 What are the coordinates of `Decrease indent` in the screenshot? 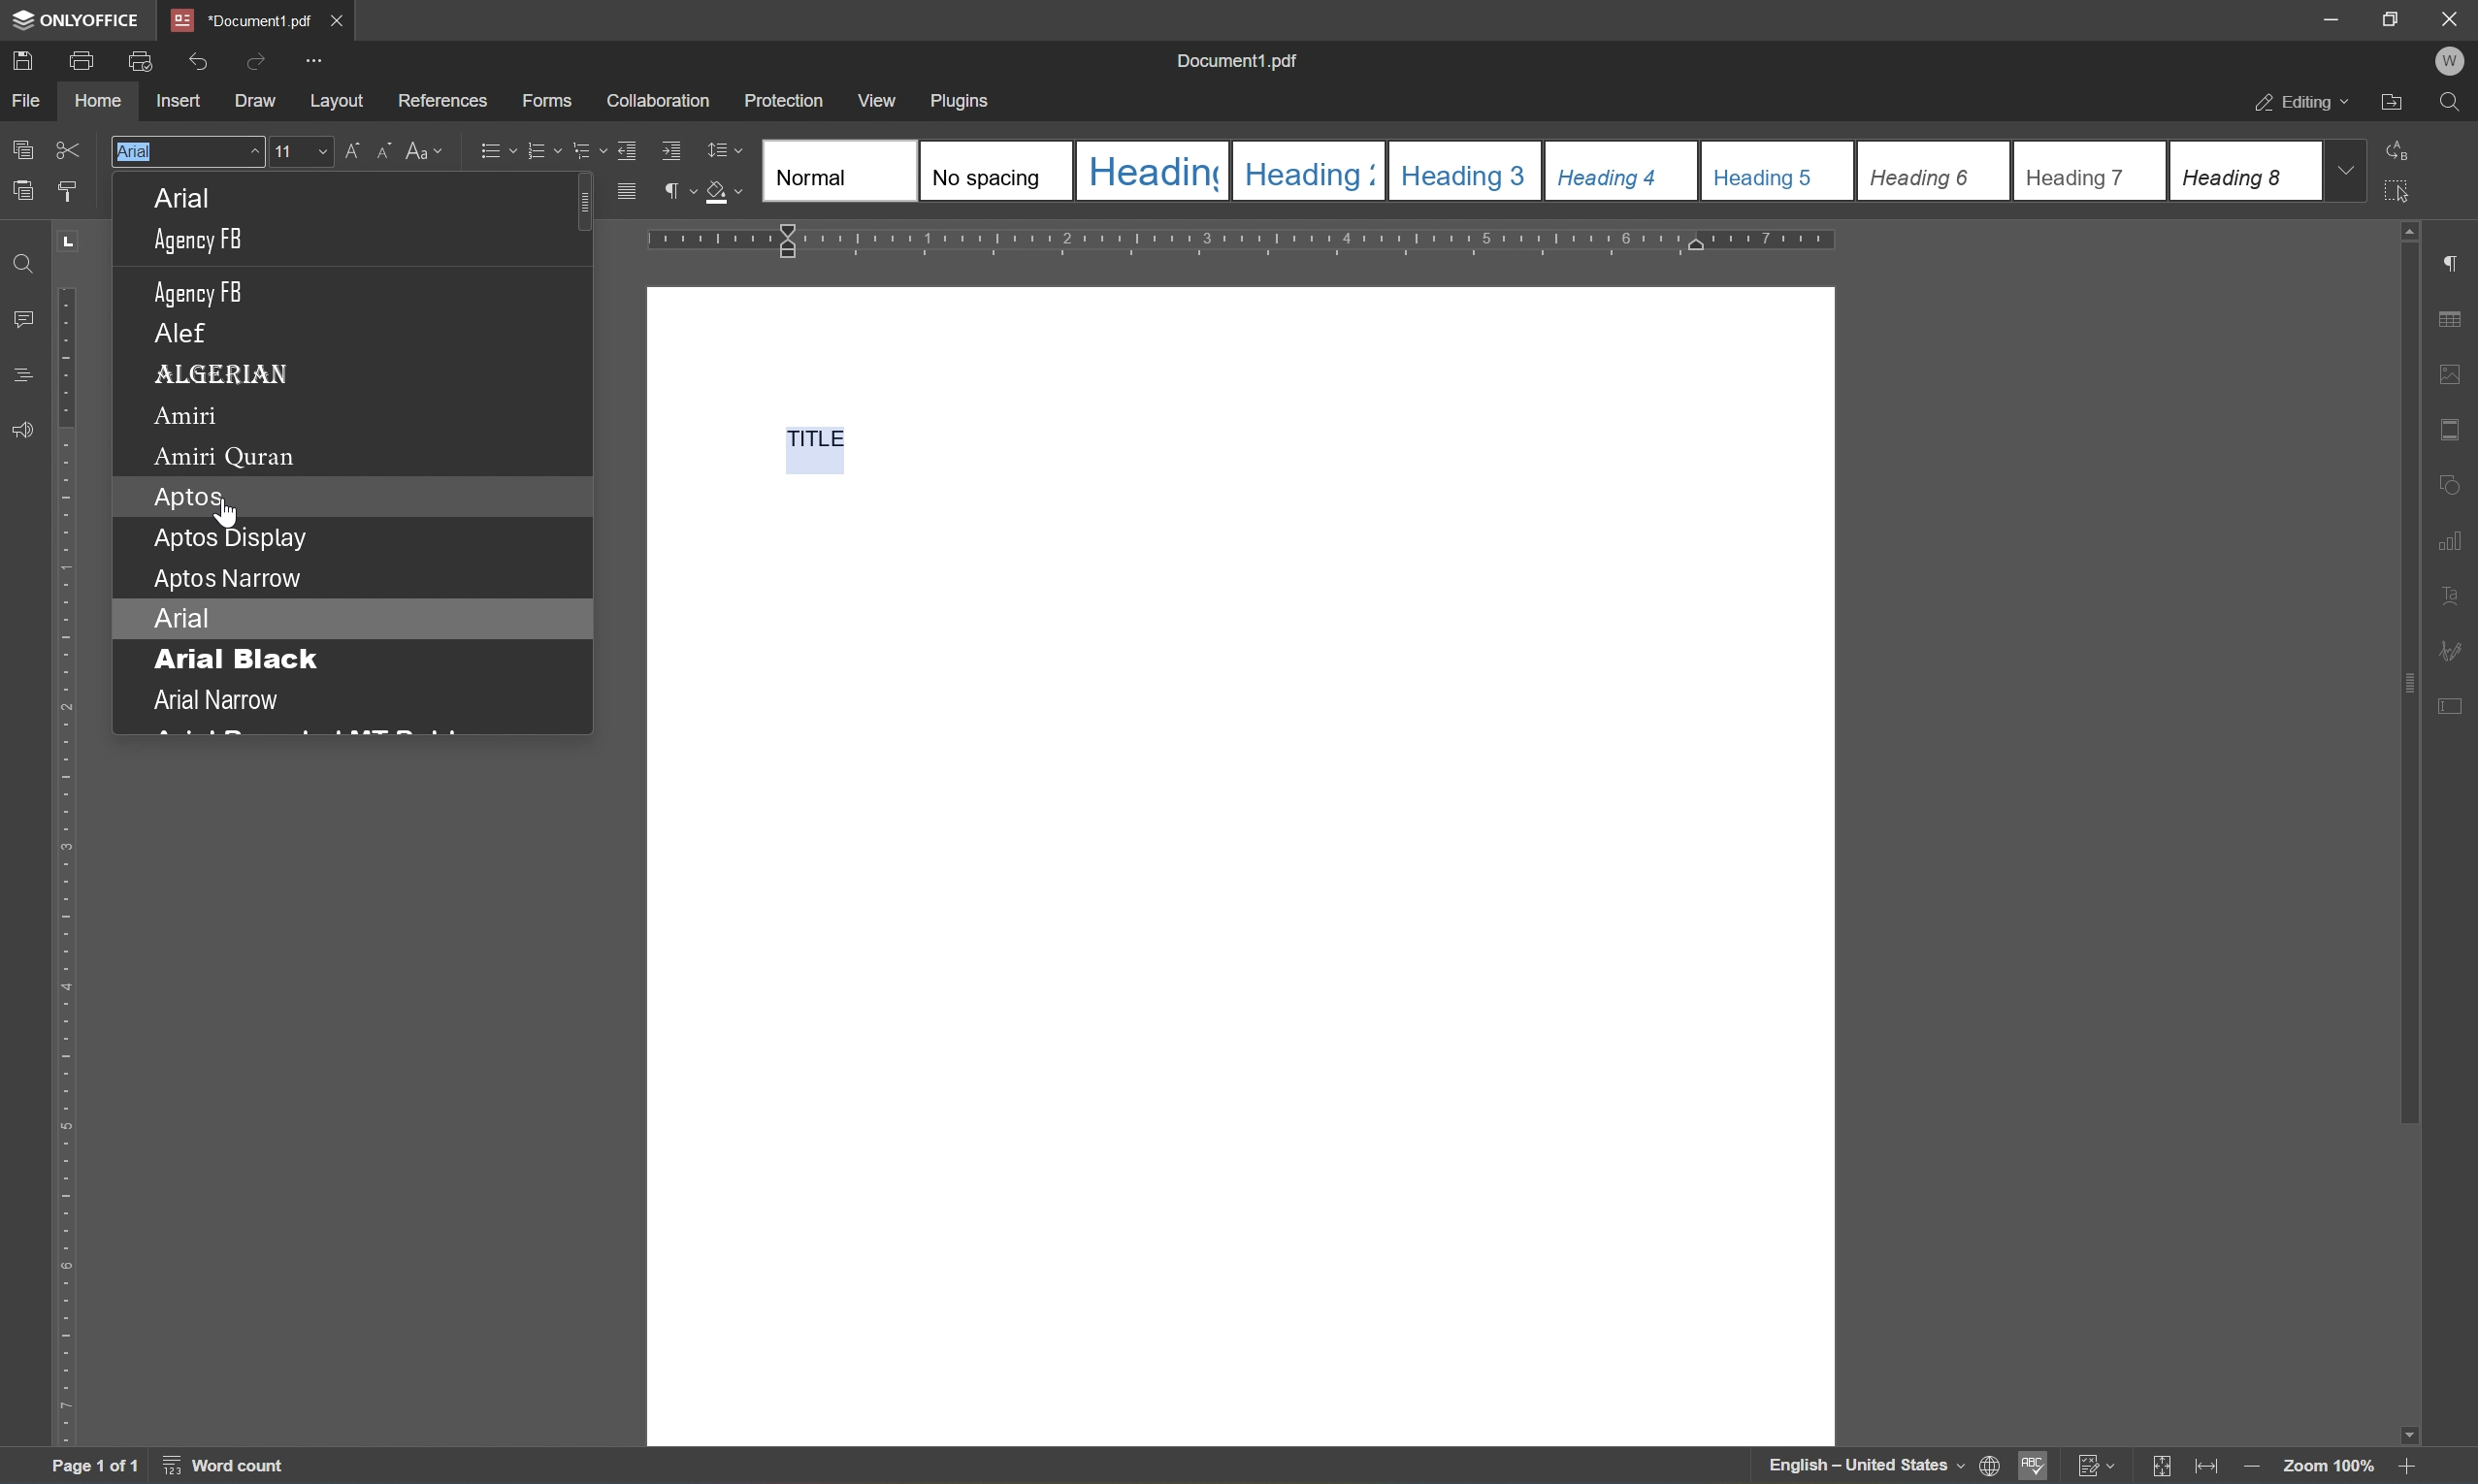 It's located at (627, 149).